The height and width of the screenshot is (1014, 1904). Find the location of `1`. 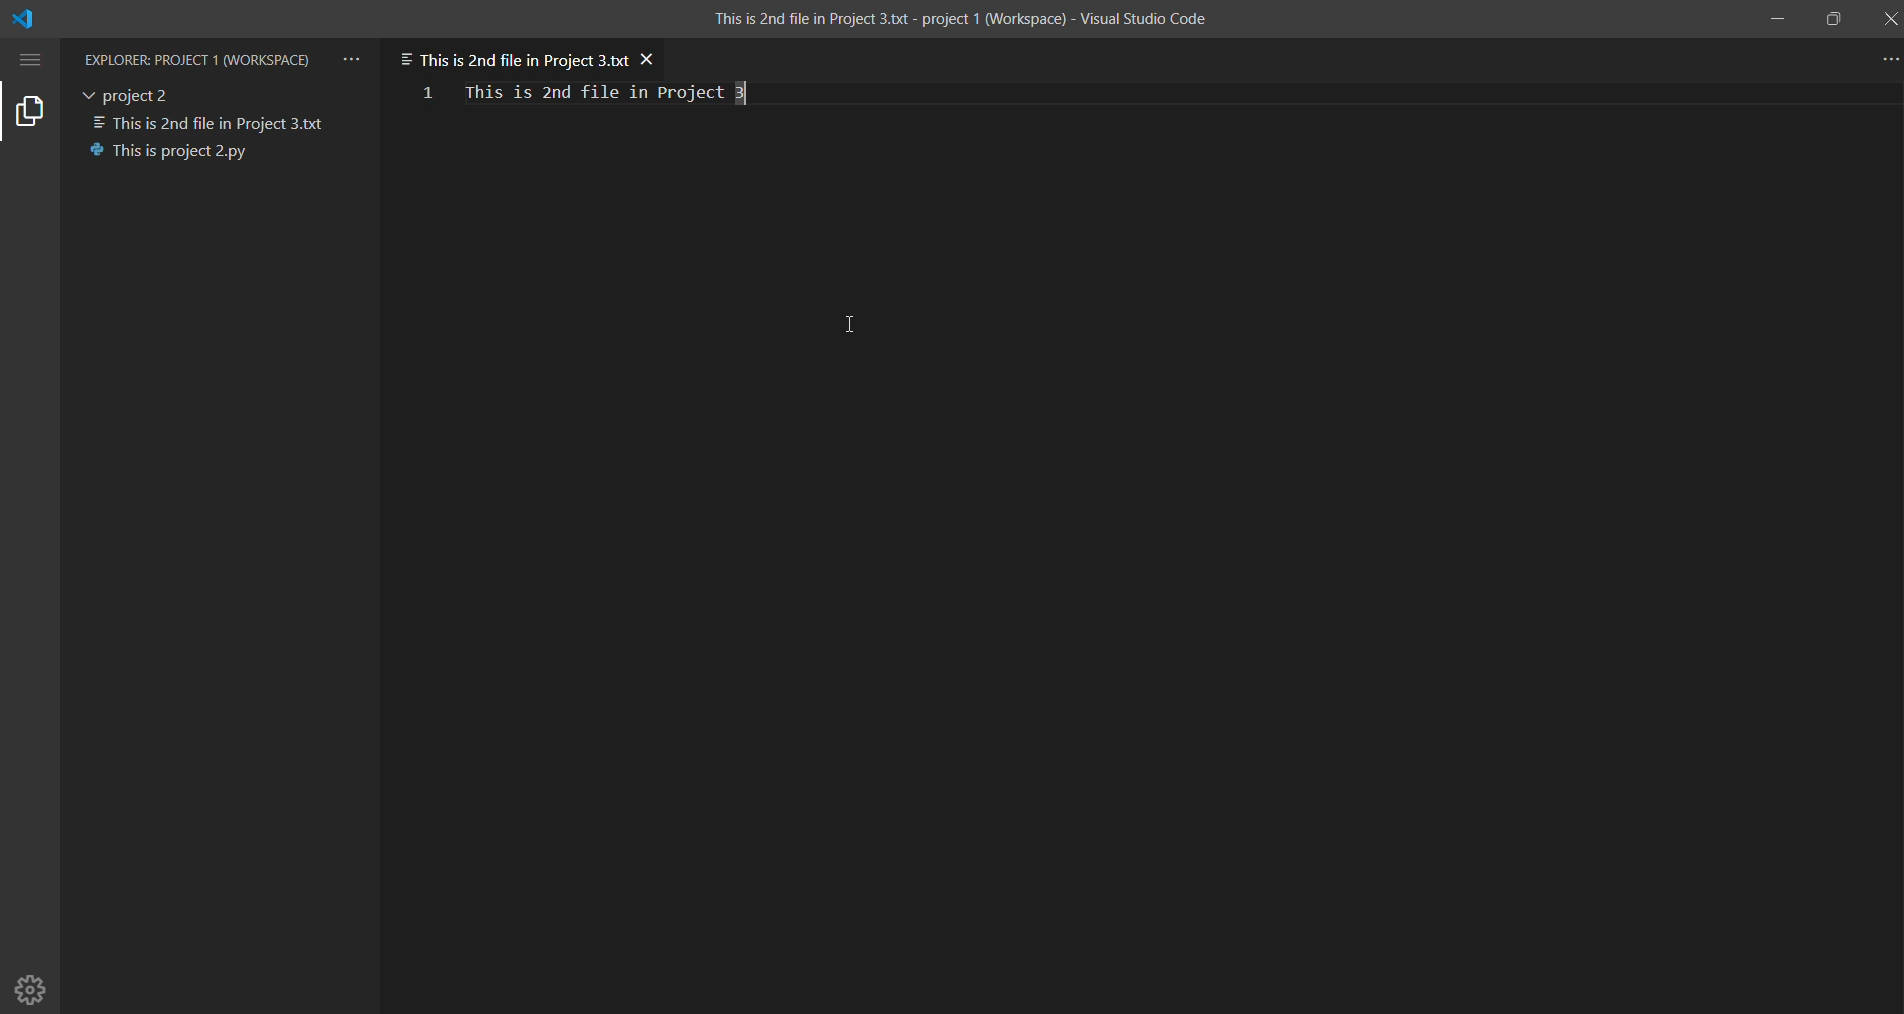

1 is located at coordinates (427, 92).